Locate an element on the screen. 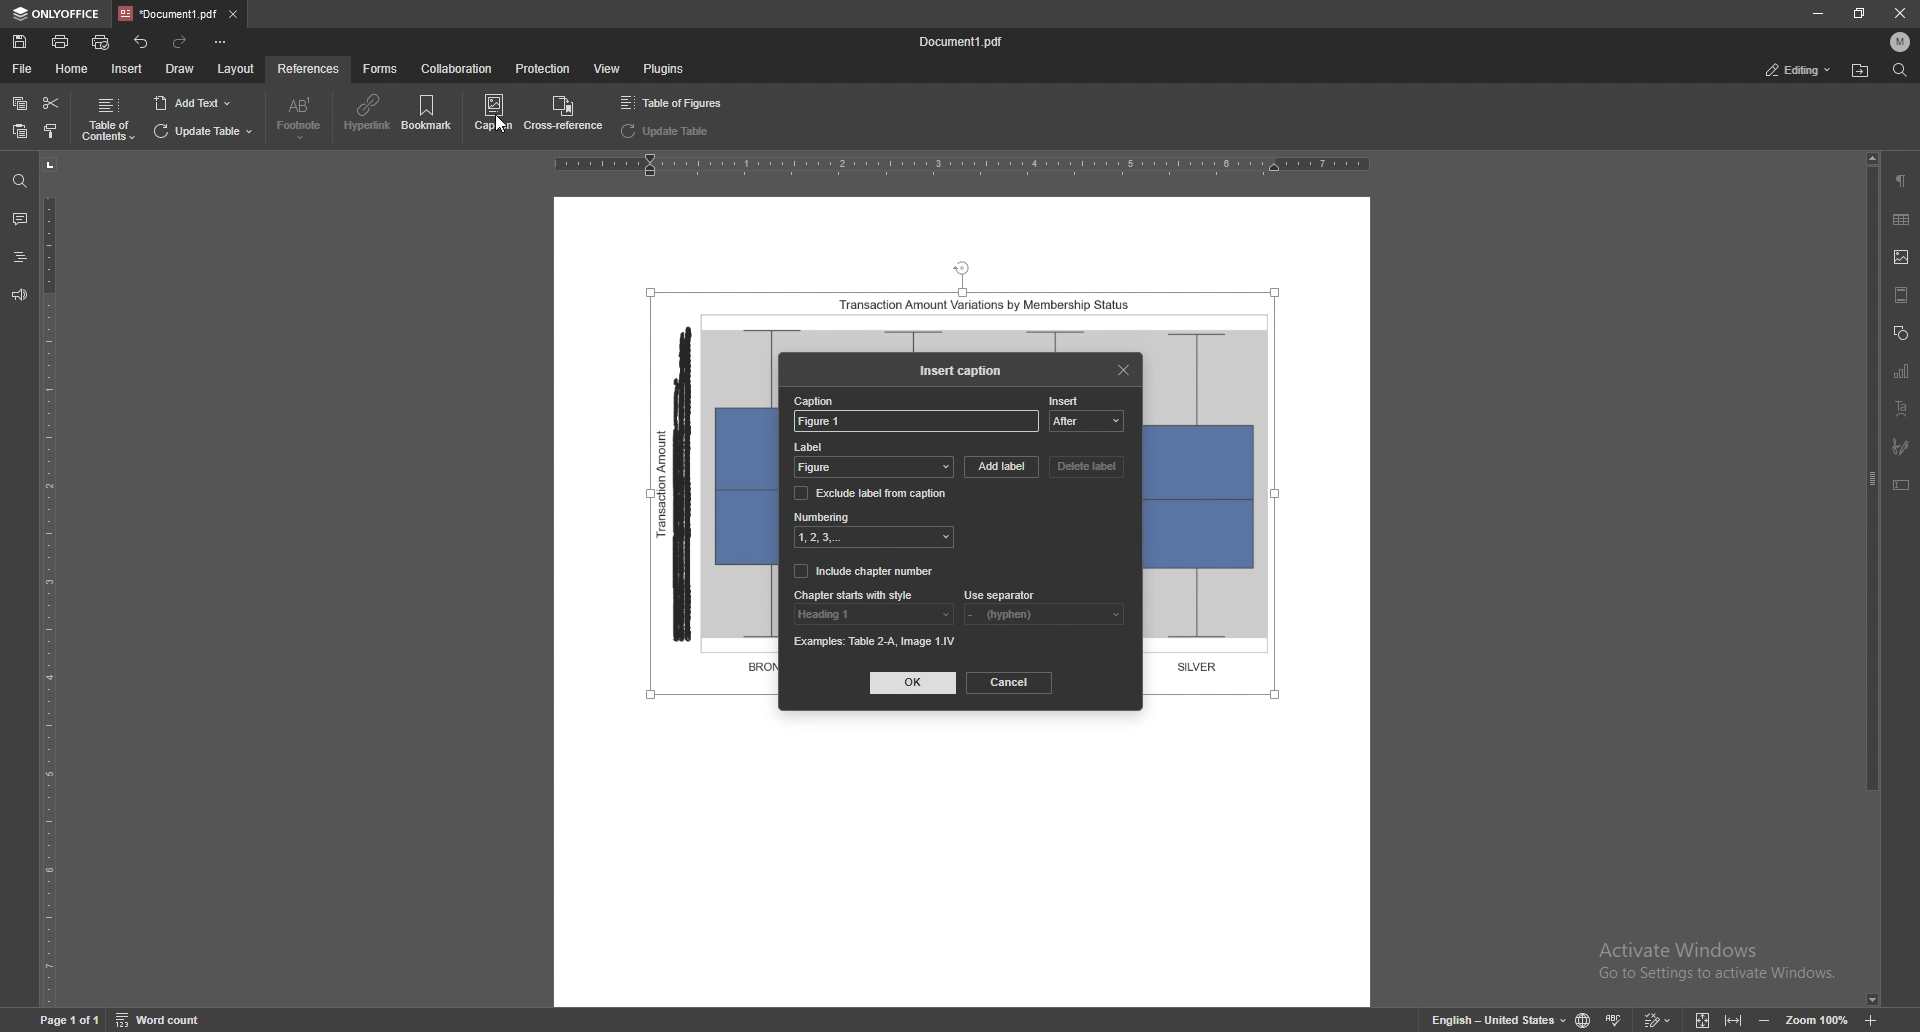  separator is located at coordinates (1042, 614).